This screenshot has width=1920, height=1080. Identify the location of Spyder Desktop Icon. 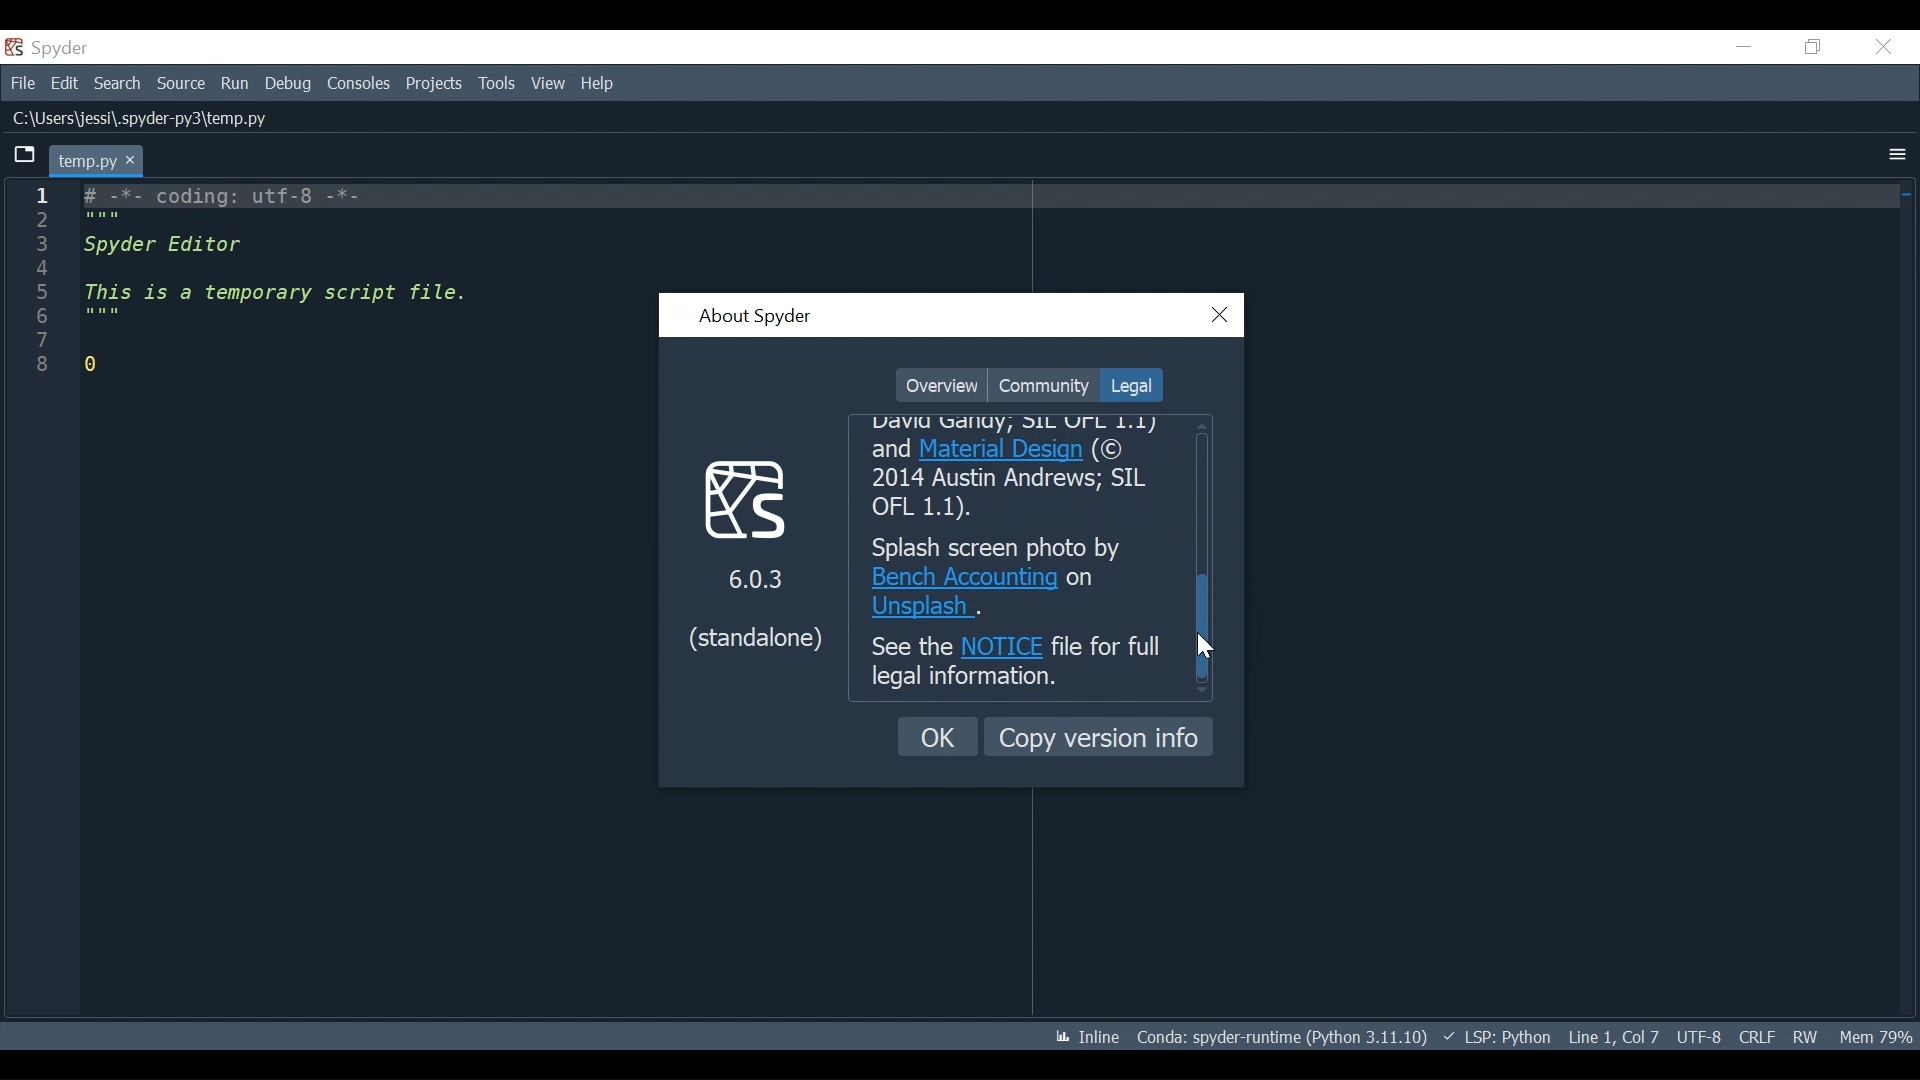
(51, 48).